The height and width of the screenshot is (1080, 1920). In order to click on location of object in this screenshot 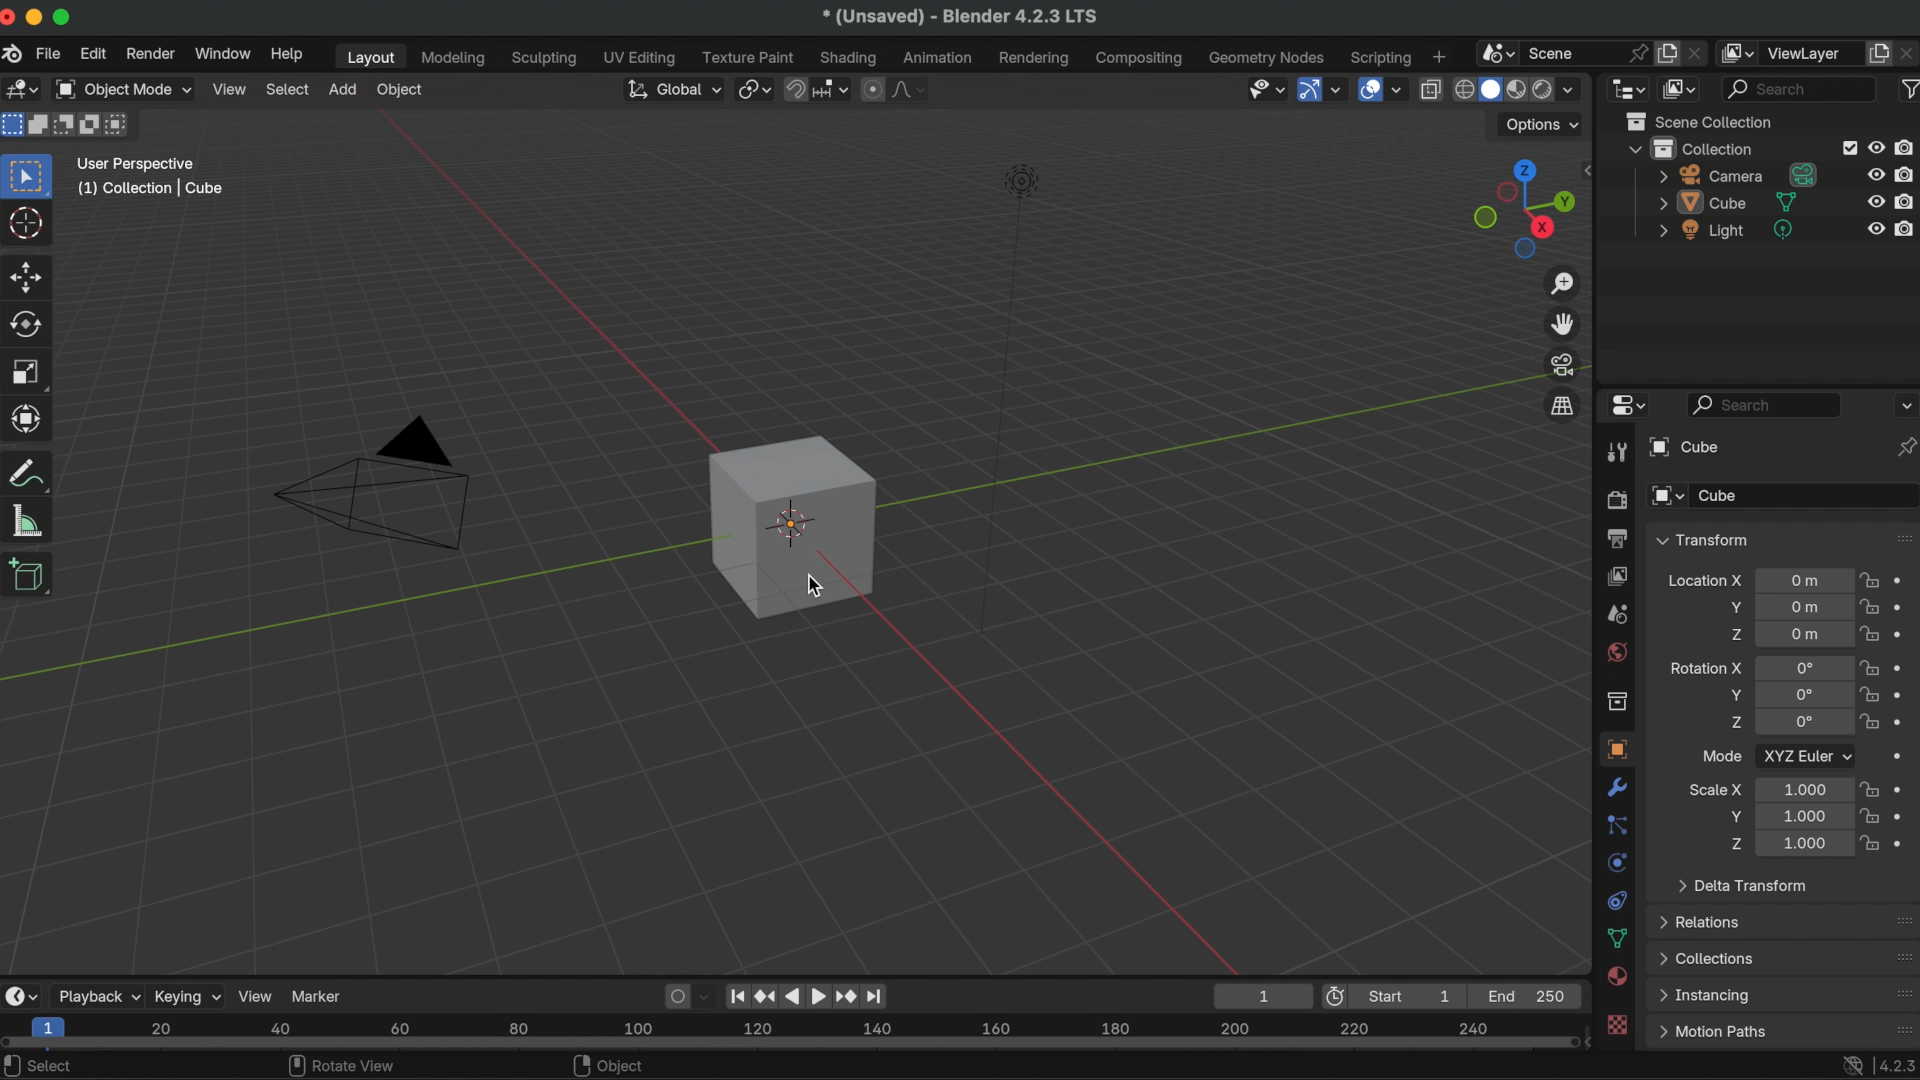, I will do `click(1805, 580)`.